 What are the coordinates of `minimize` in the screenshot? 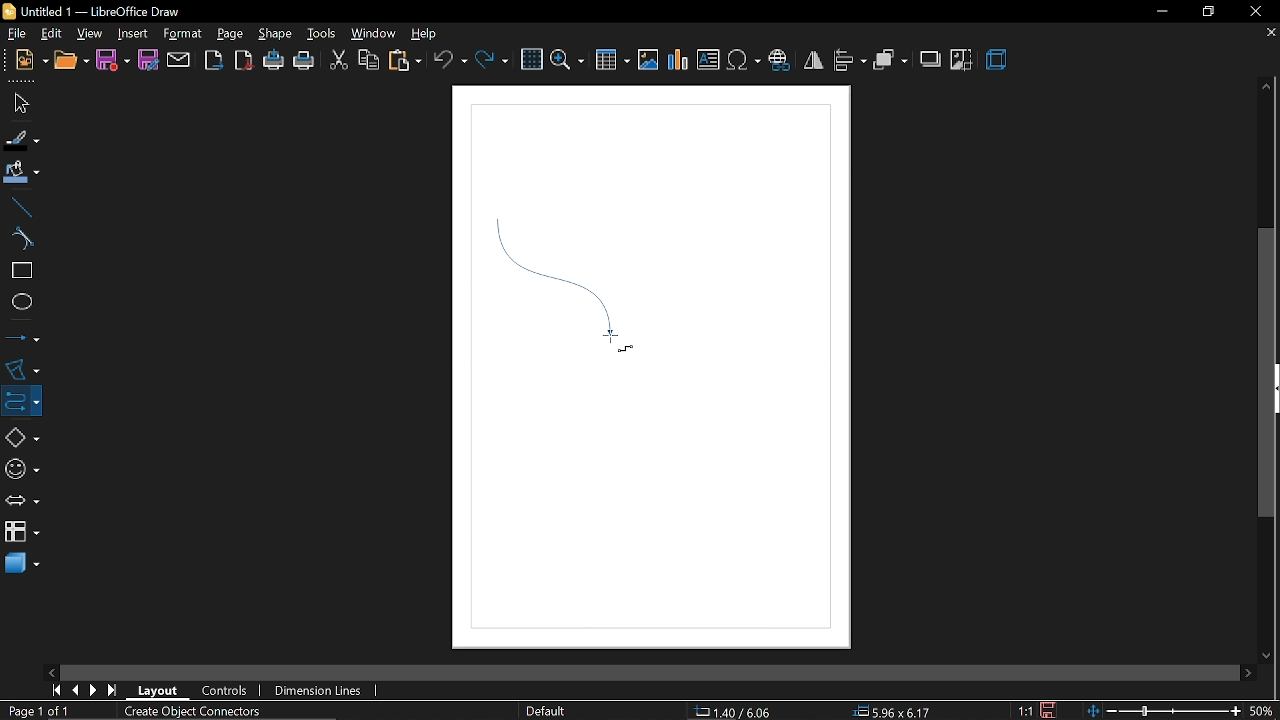 It's located at (1158, 12).